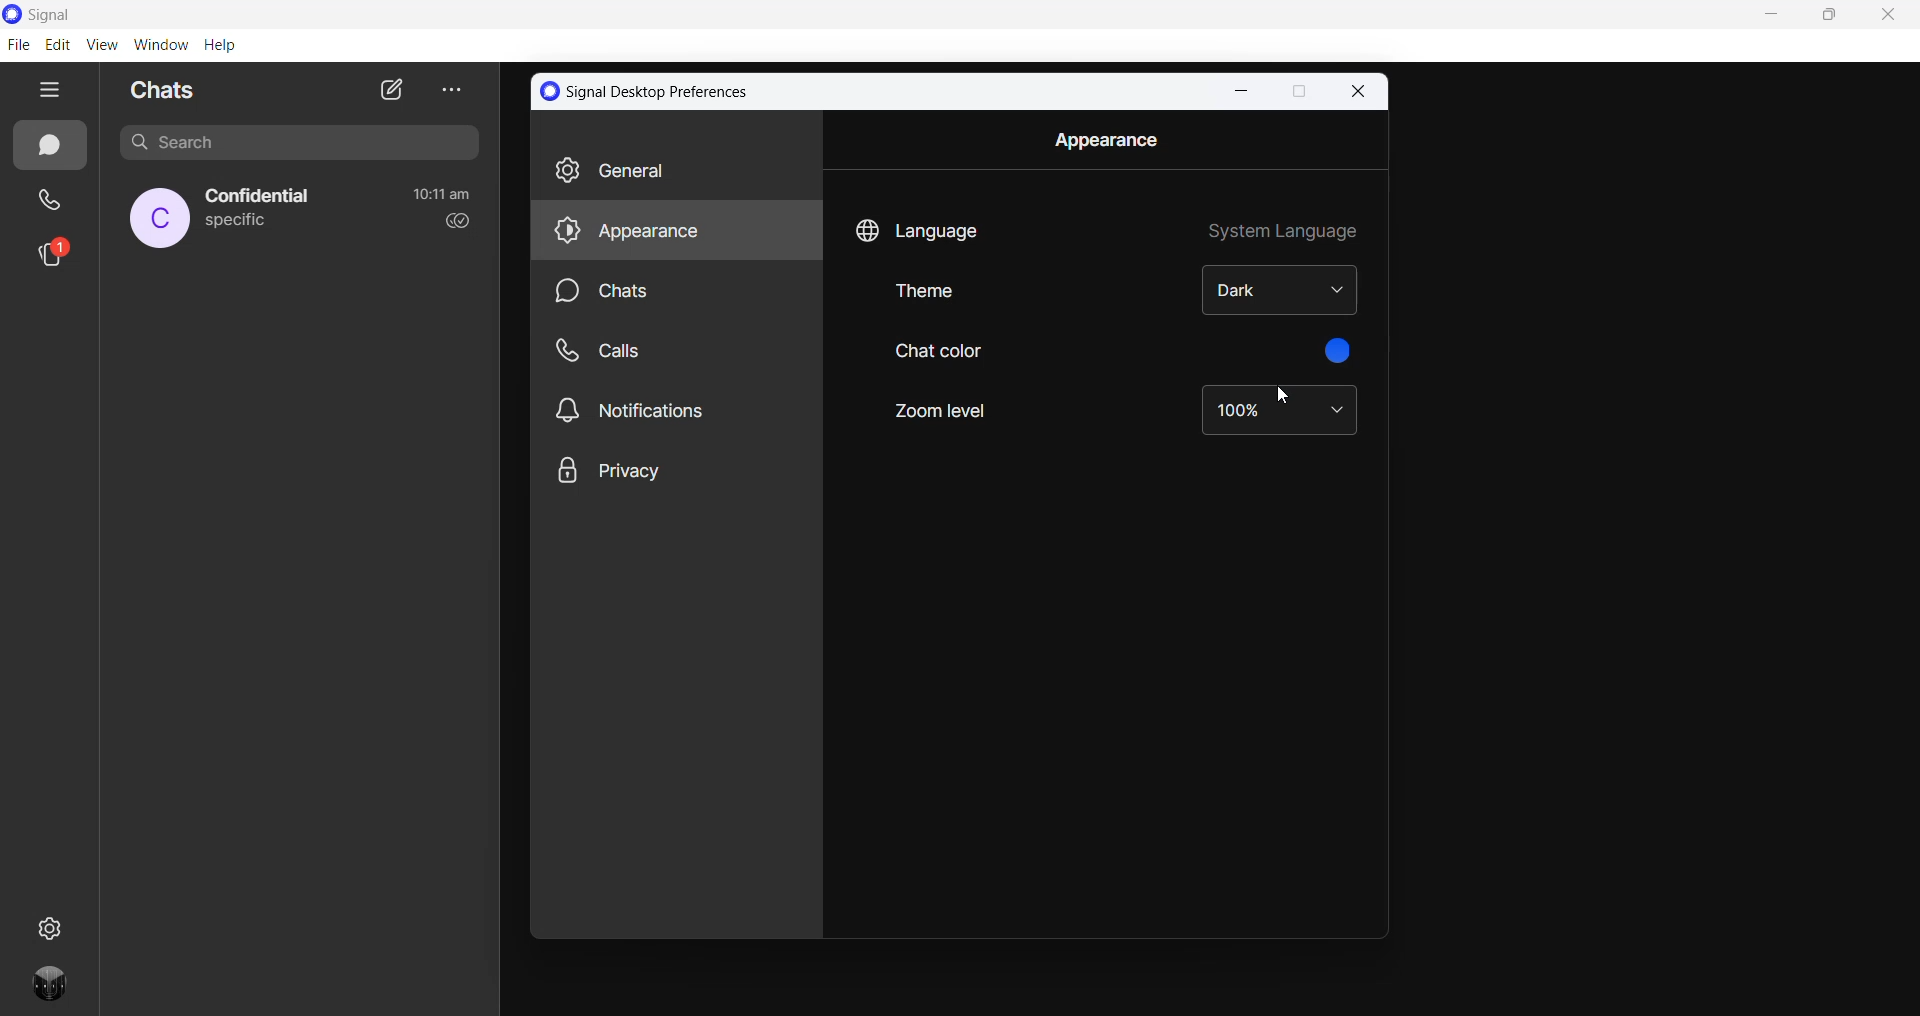 The width and height of the screenshot is (1920, 1016). What do you see at coordinates (949, 299) in the screenshot?
I see `theme` at bounding box center [949, 299].